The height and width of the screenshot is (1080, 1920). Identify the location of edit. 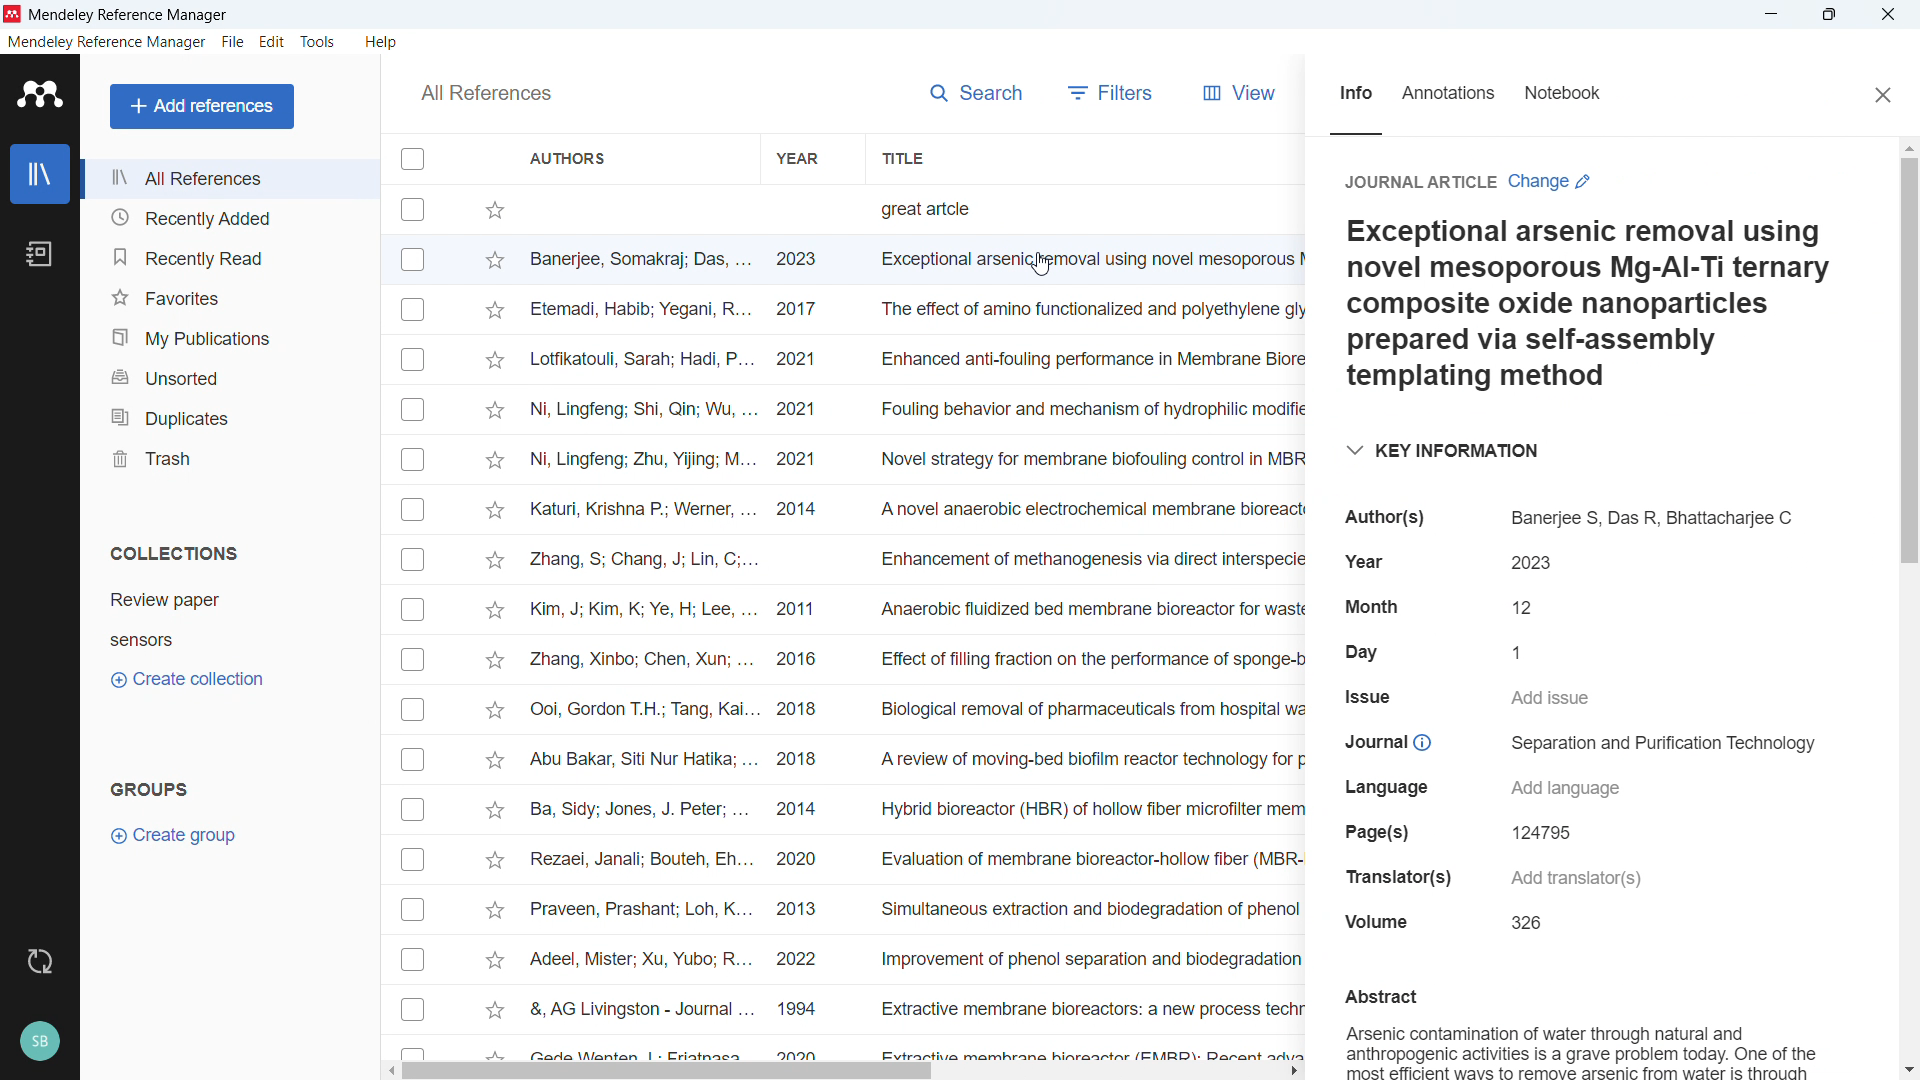
(272, 42).